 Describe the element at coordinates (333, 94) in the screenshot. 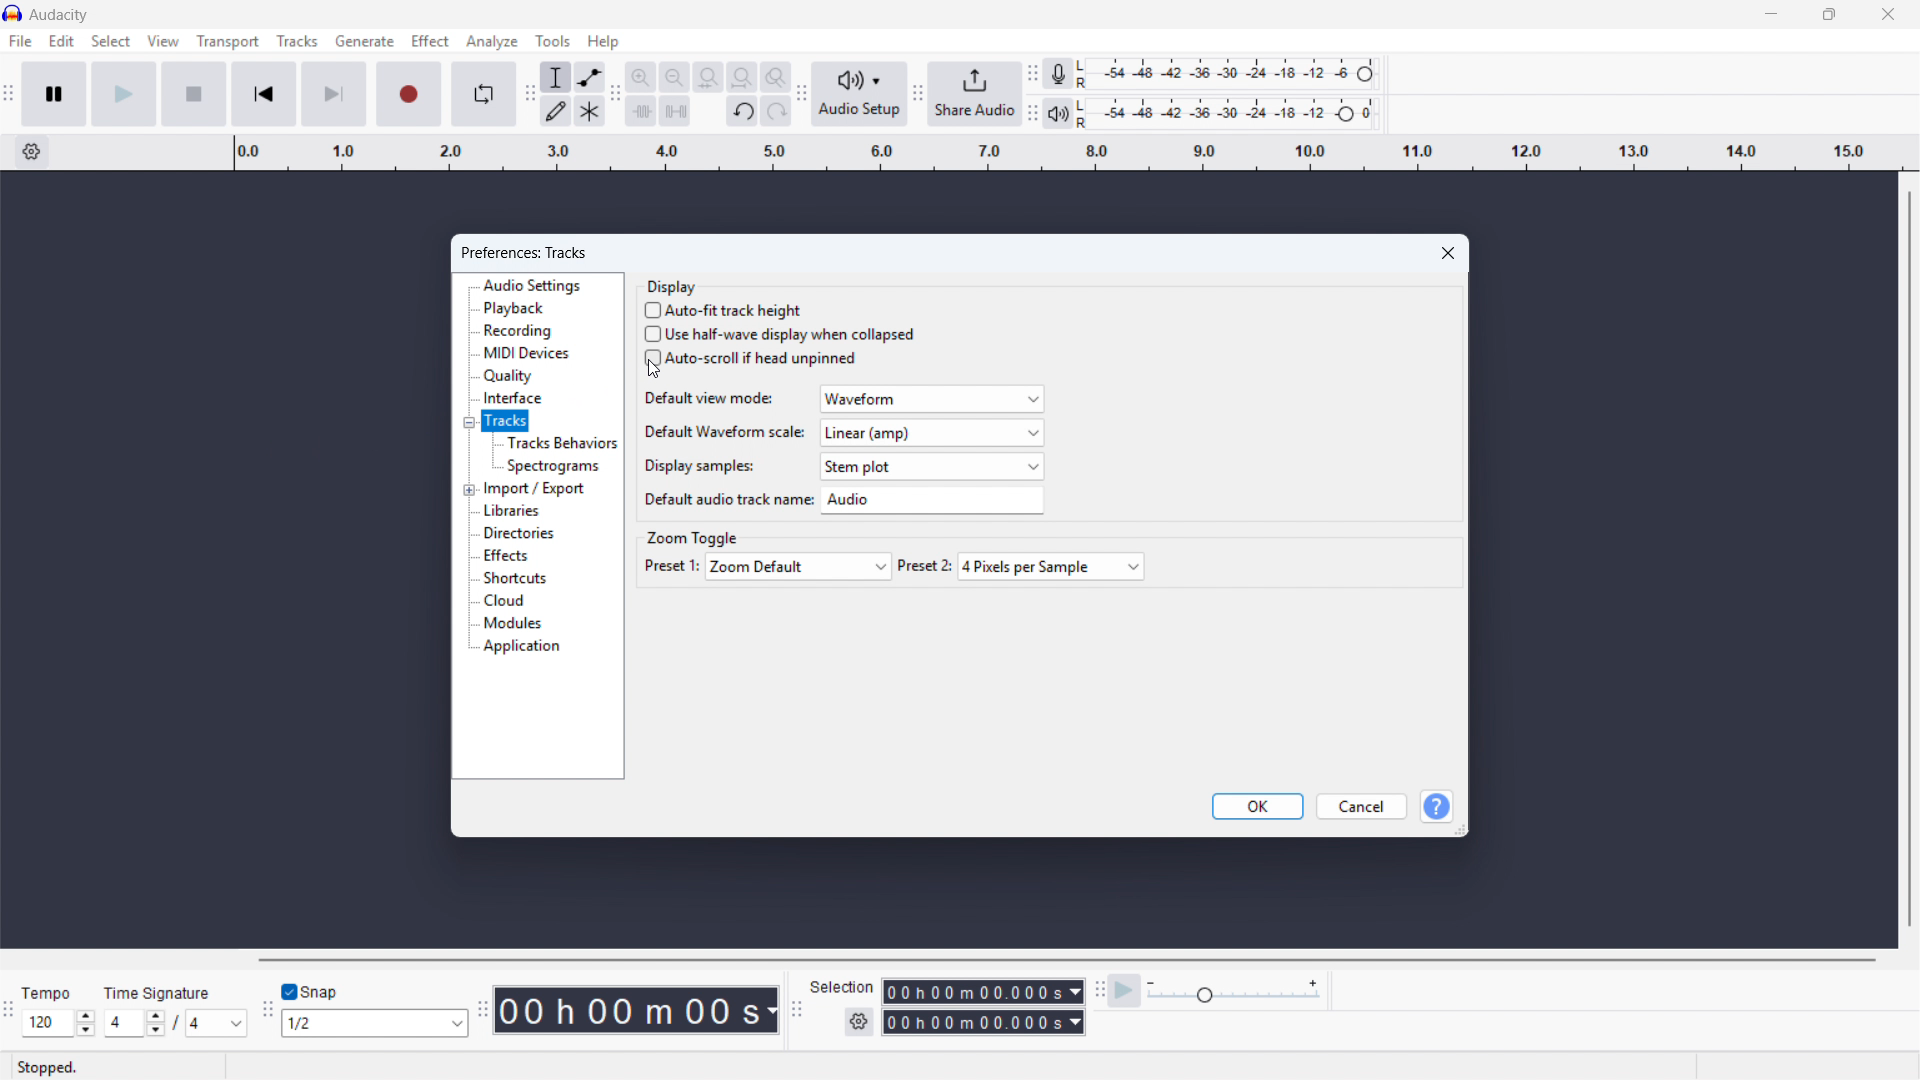

I see `skip to end` at that location.